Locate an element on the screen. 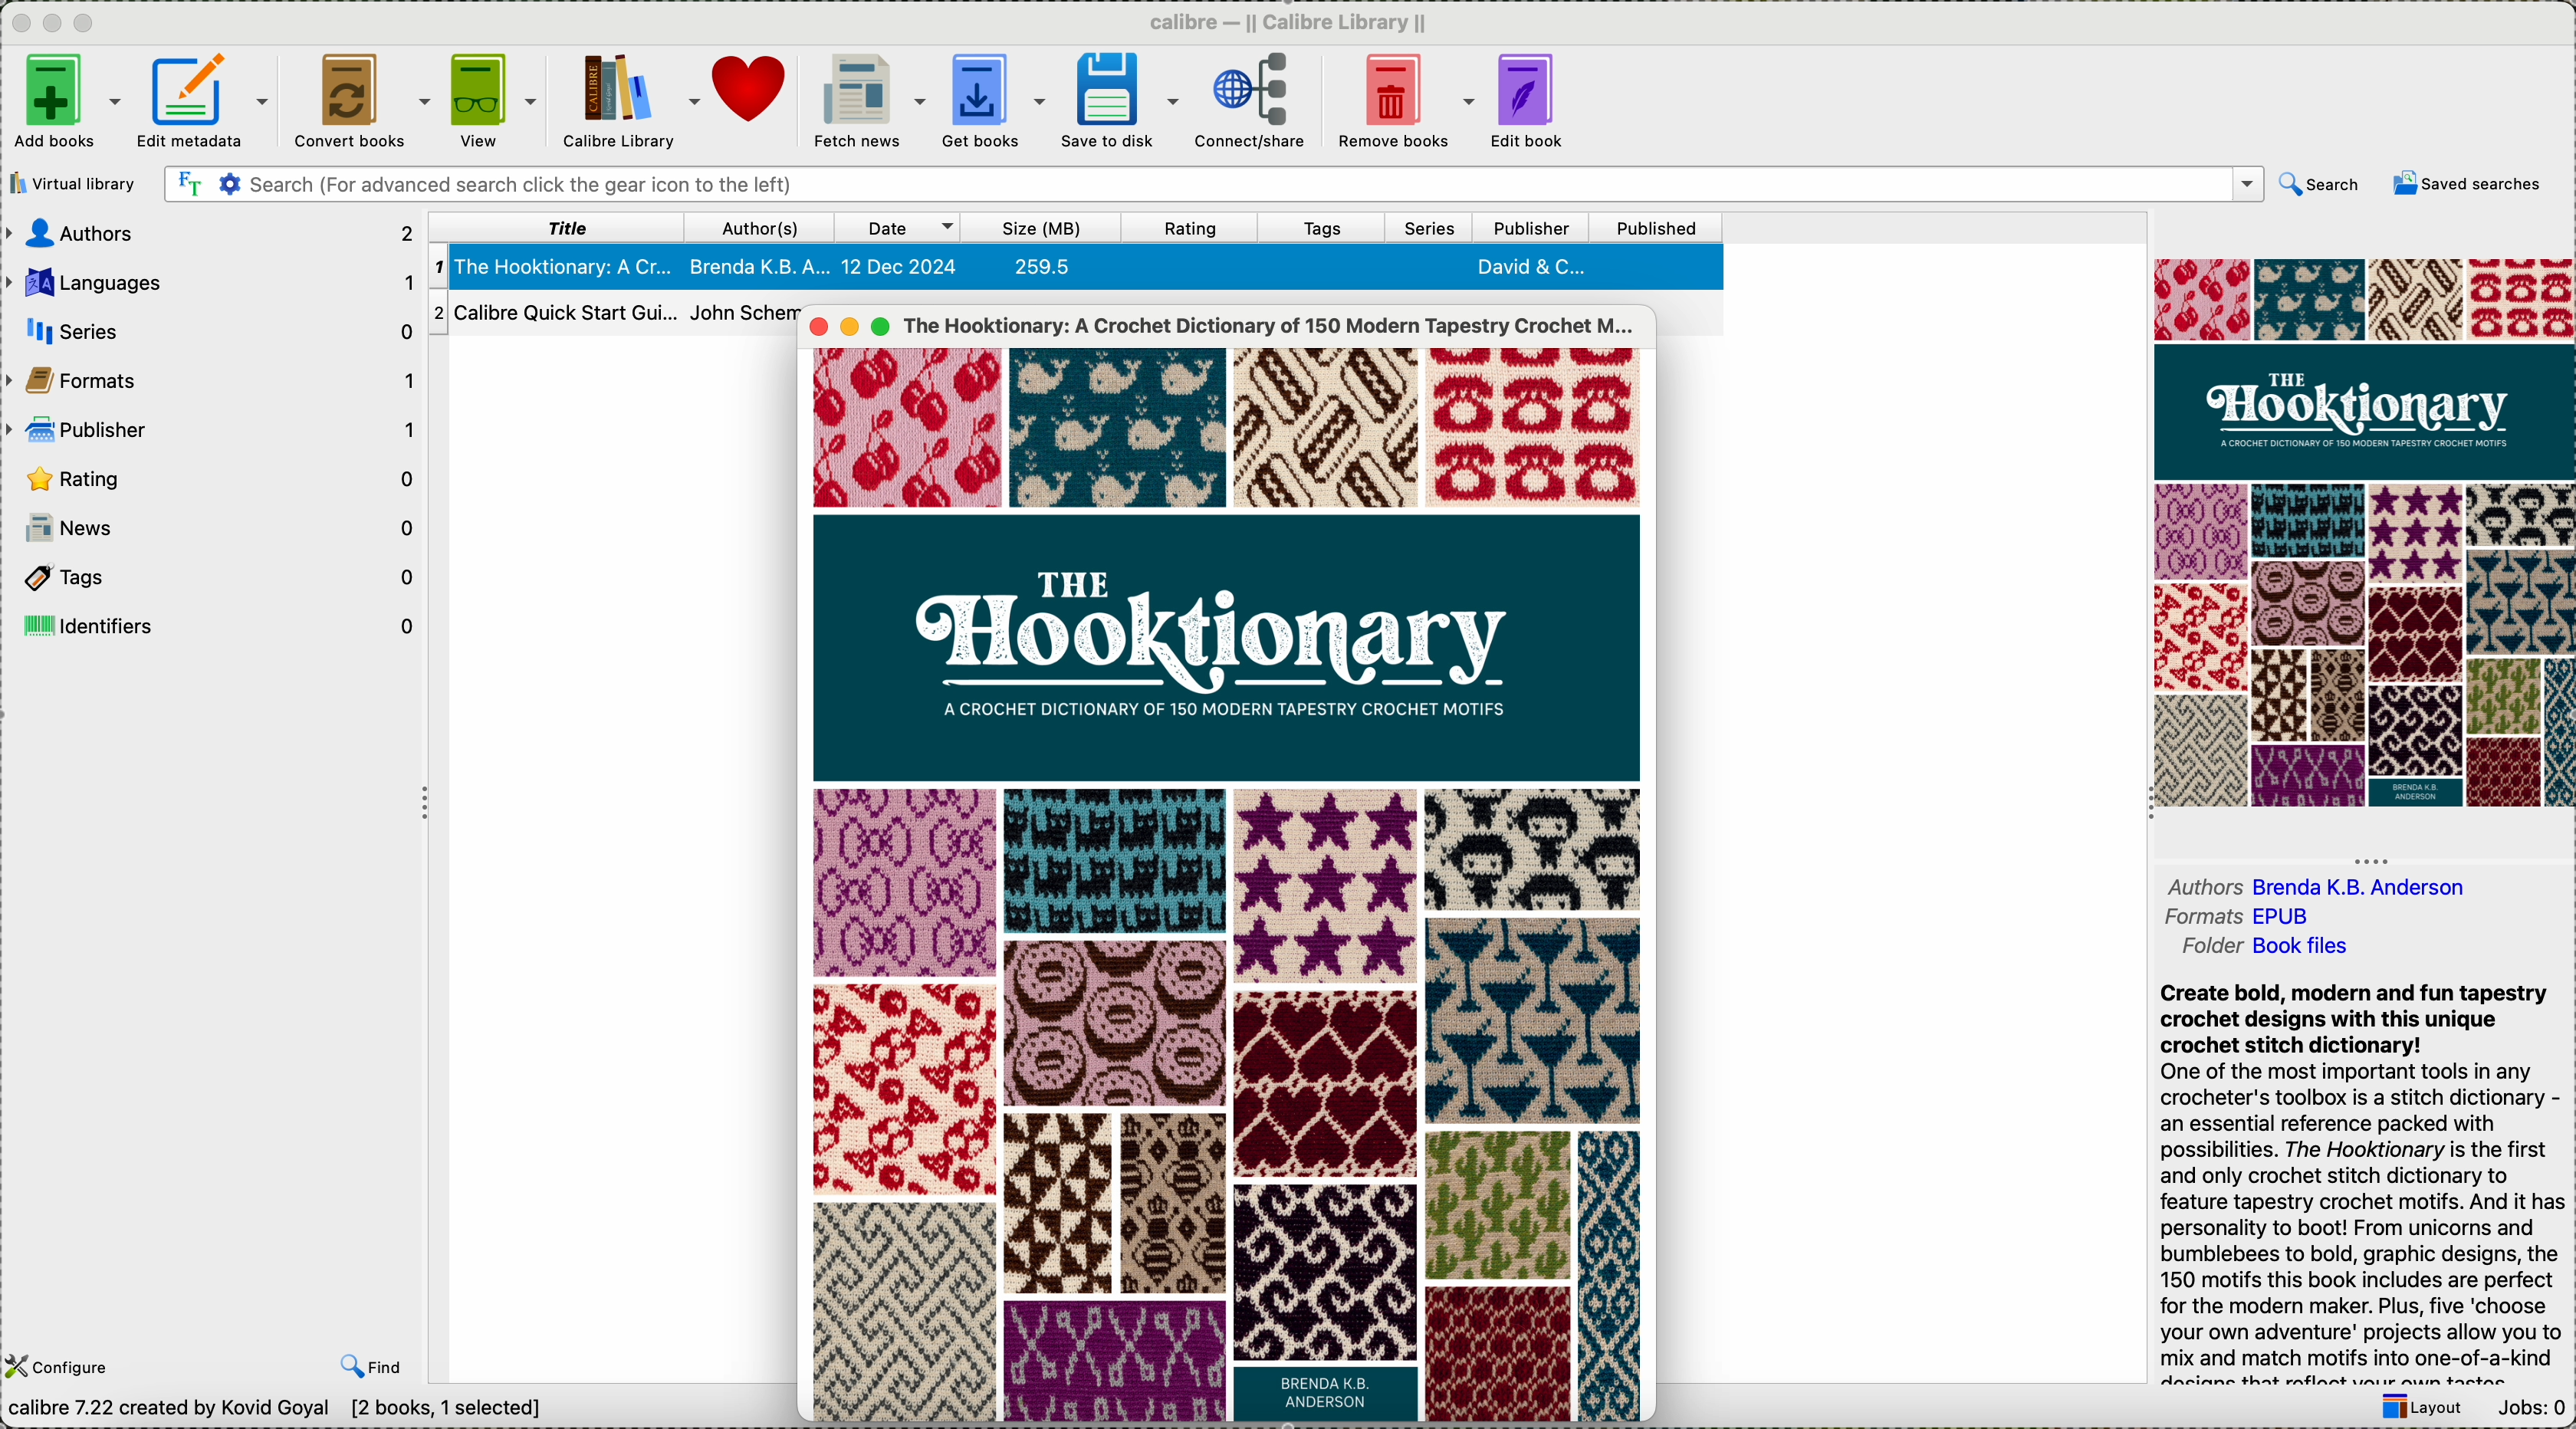  publisher is located at coordinates (216, 430).